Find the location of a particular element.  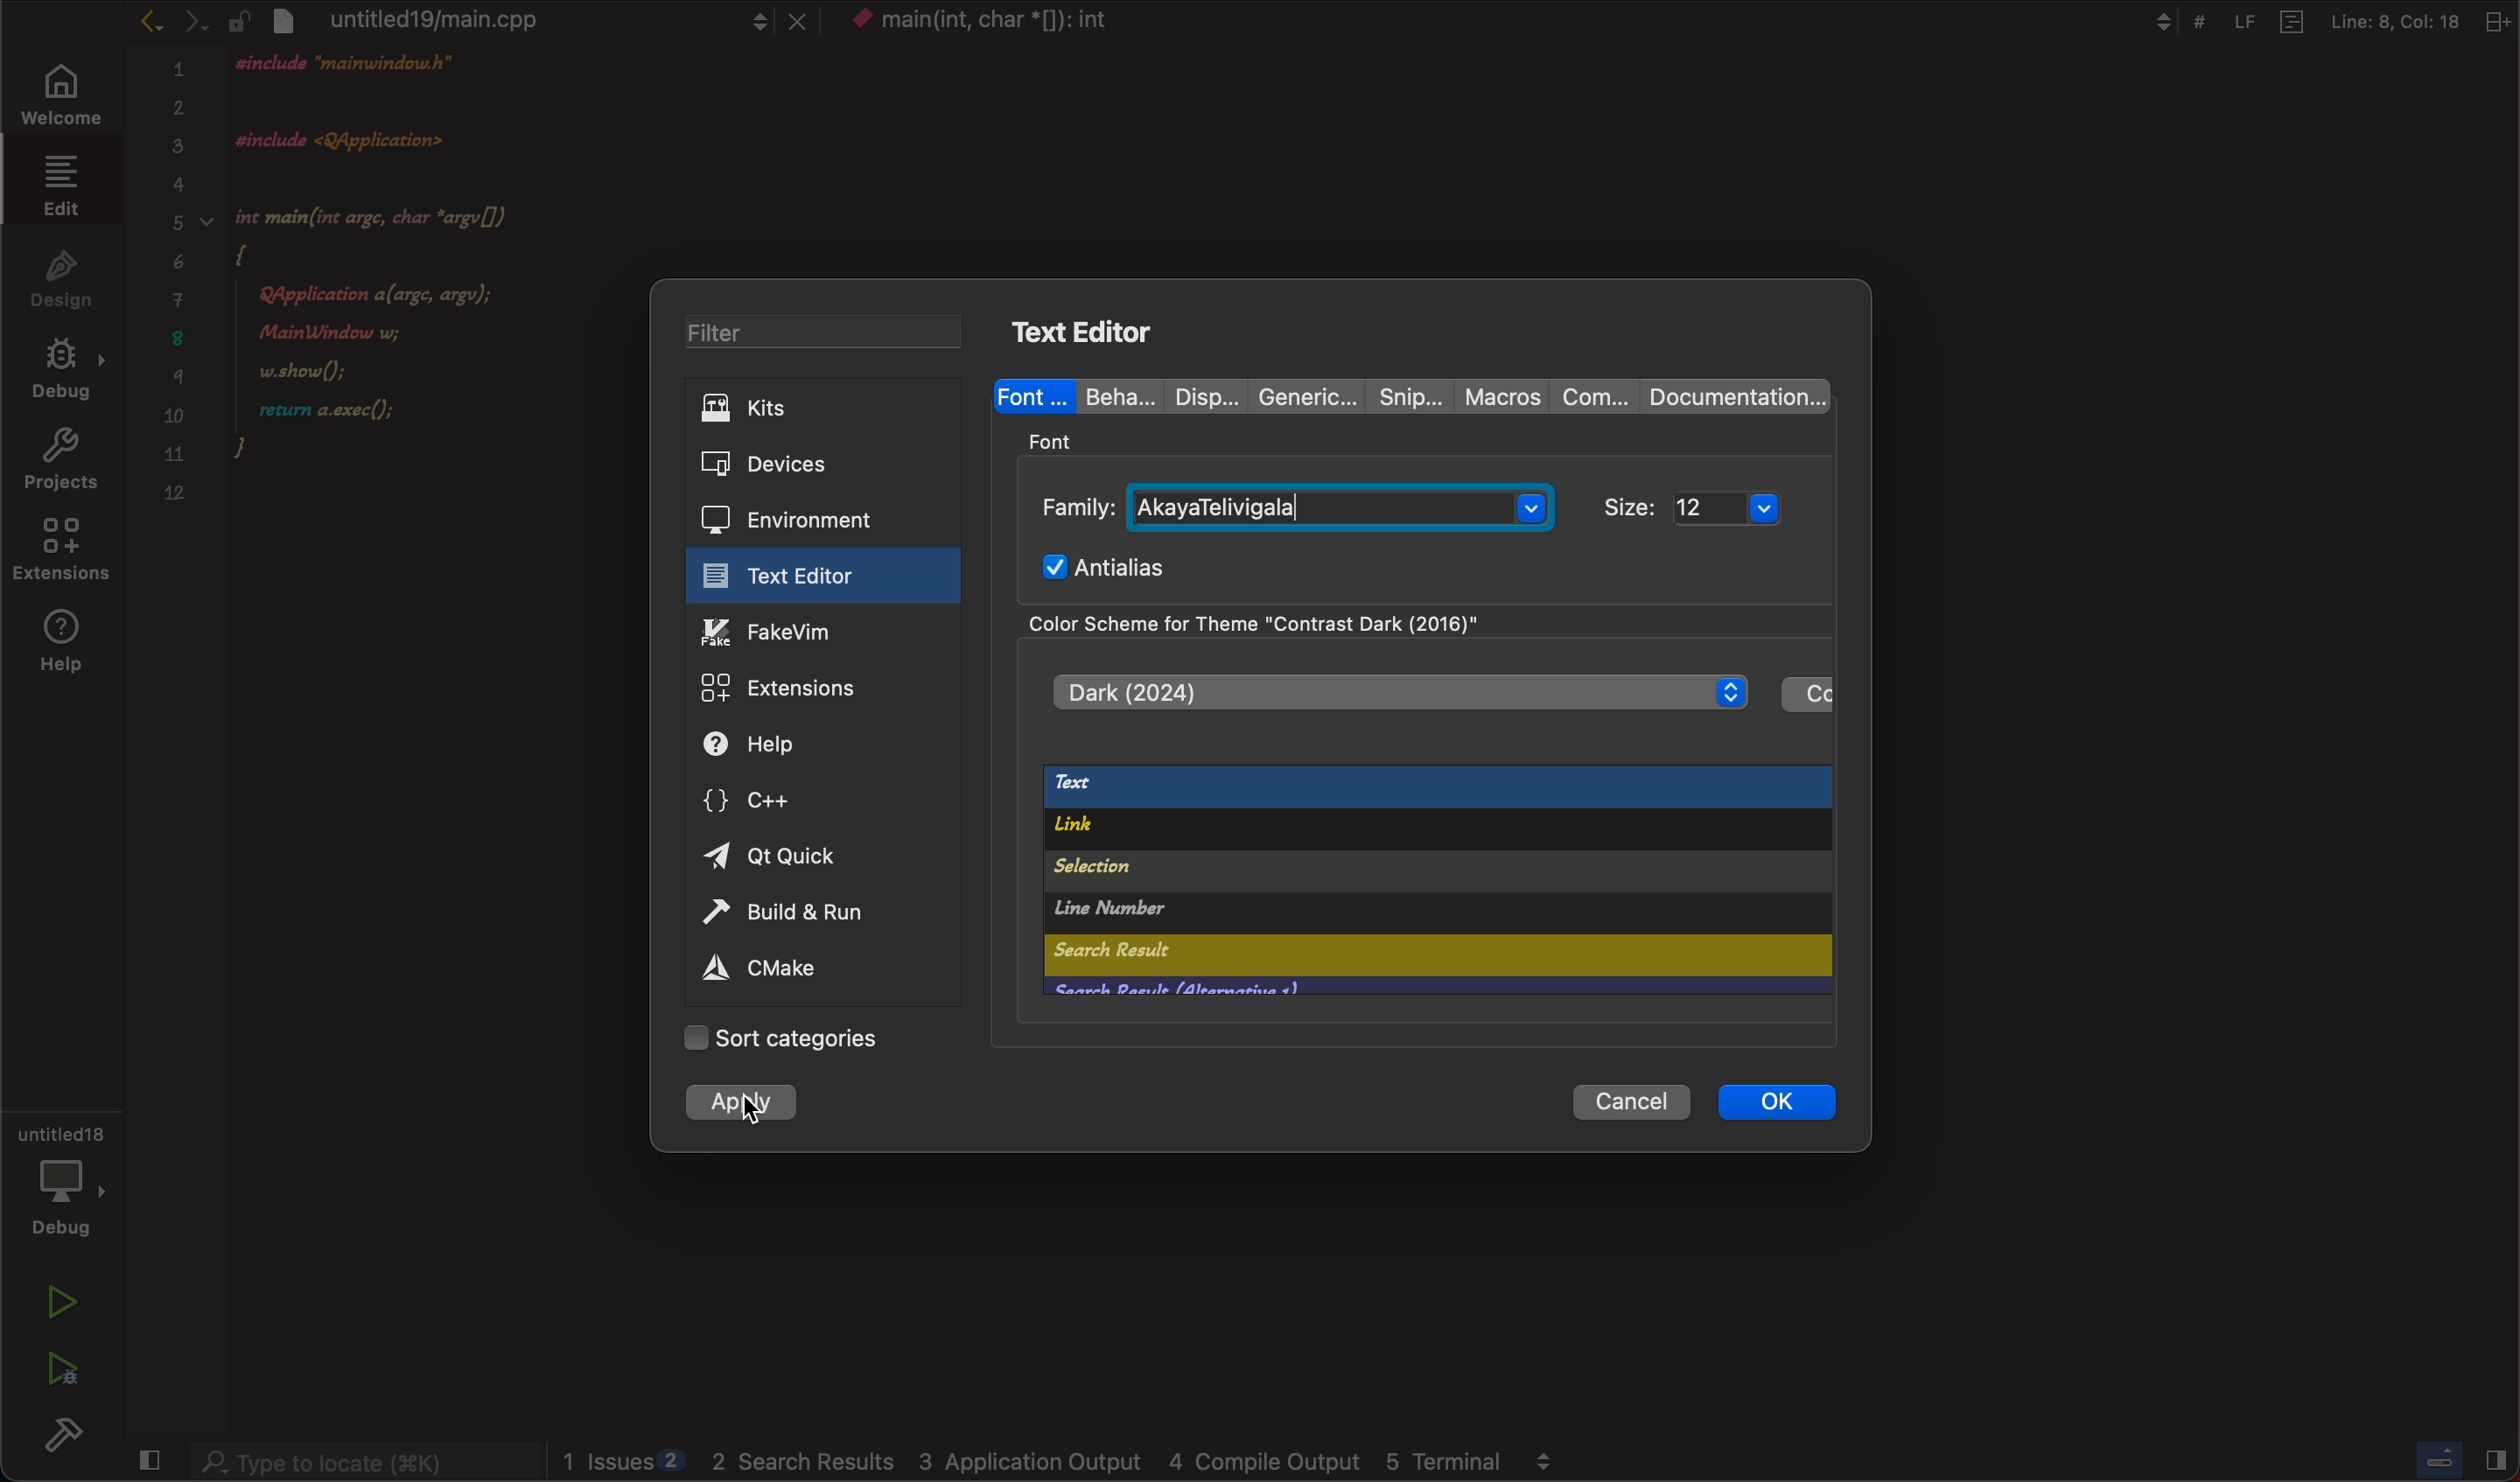

cancel is located at coordinates (1621, 1101).